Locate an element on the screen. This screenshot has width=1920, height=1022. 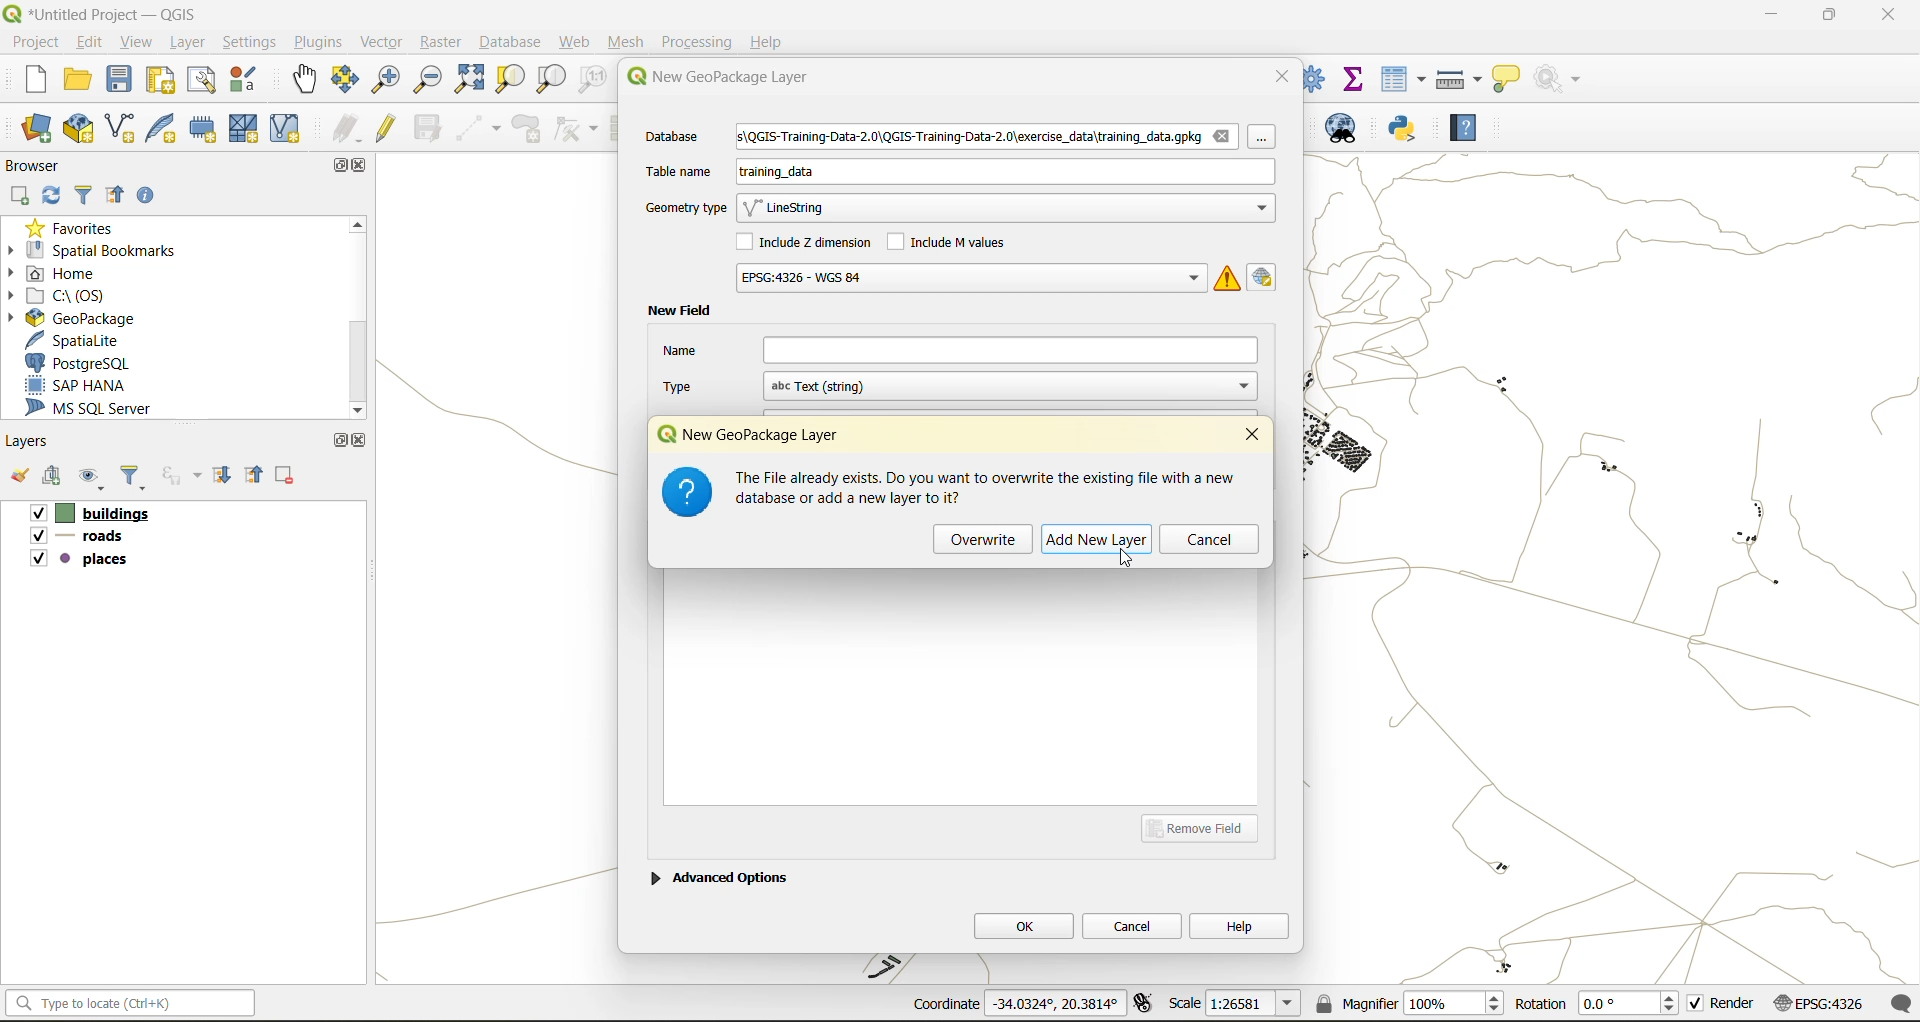
help is located at coordinates (1240, 925).